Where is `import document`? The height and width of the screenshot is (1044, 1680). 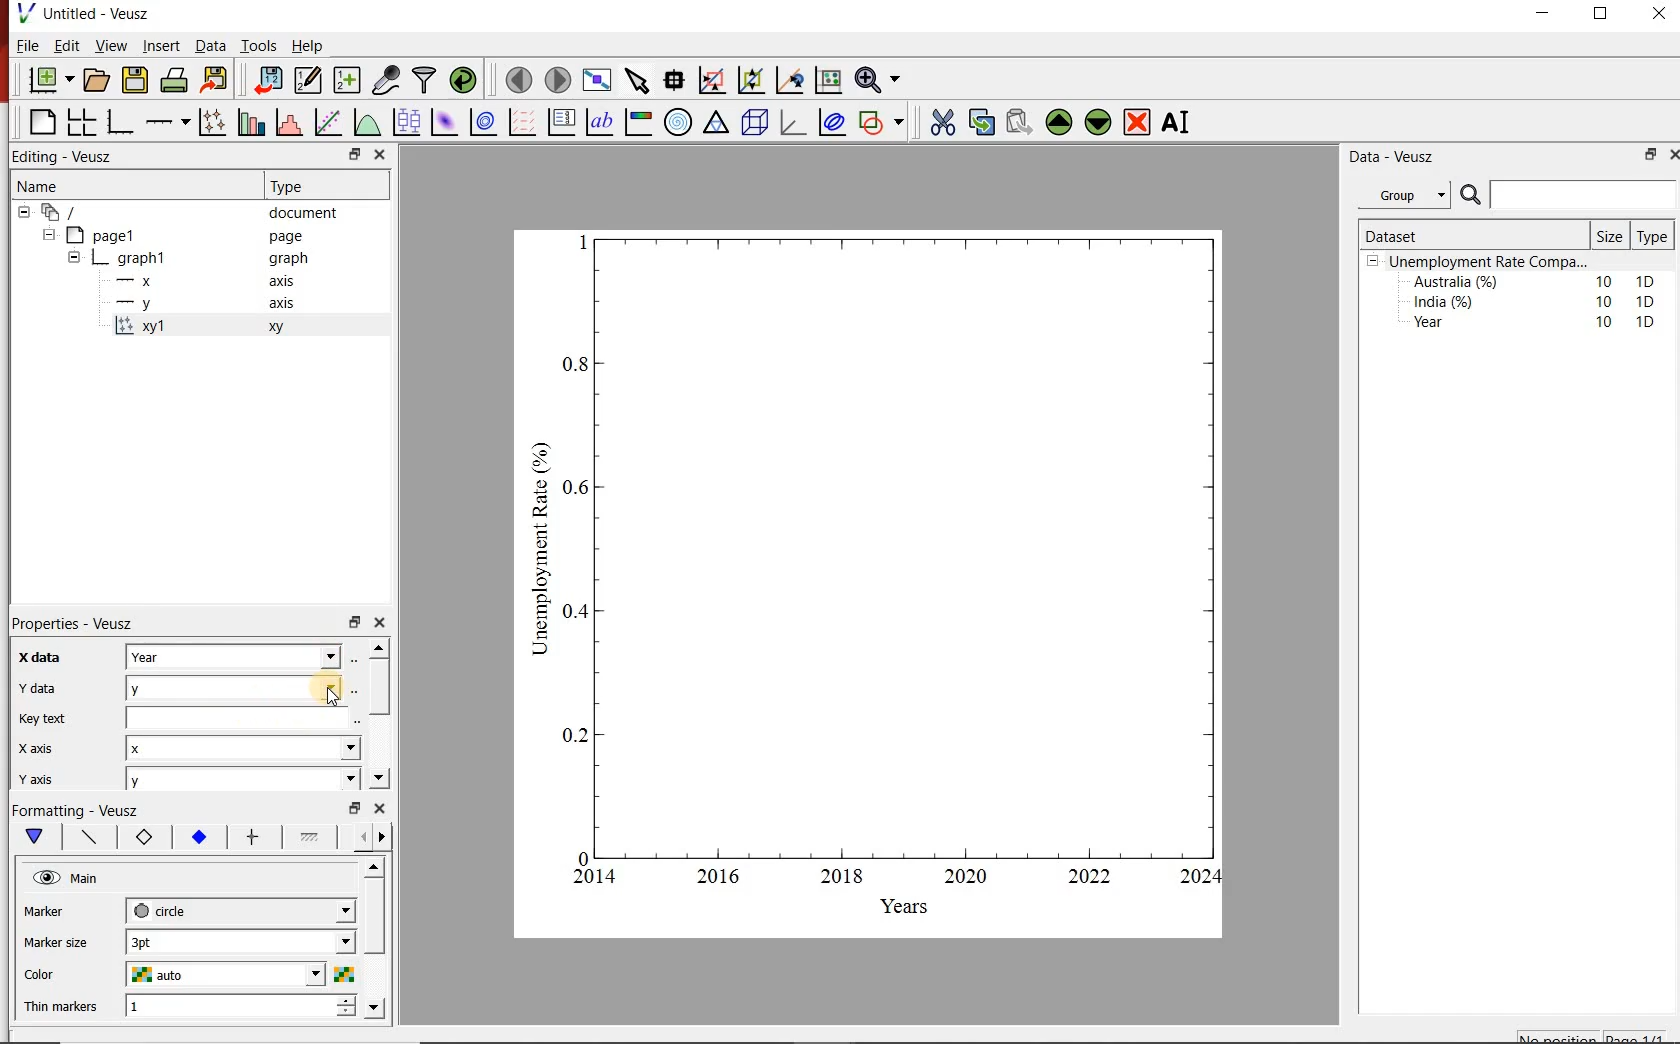 import document is located at coordinates (270, 78).